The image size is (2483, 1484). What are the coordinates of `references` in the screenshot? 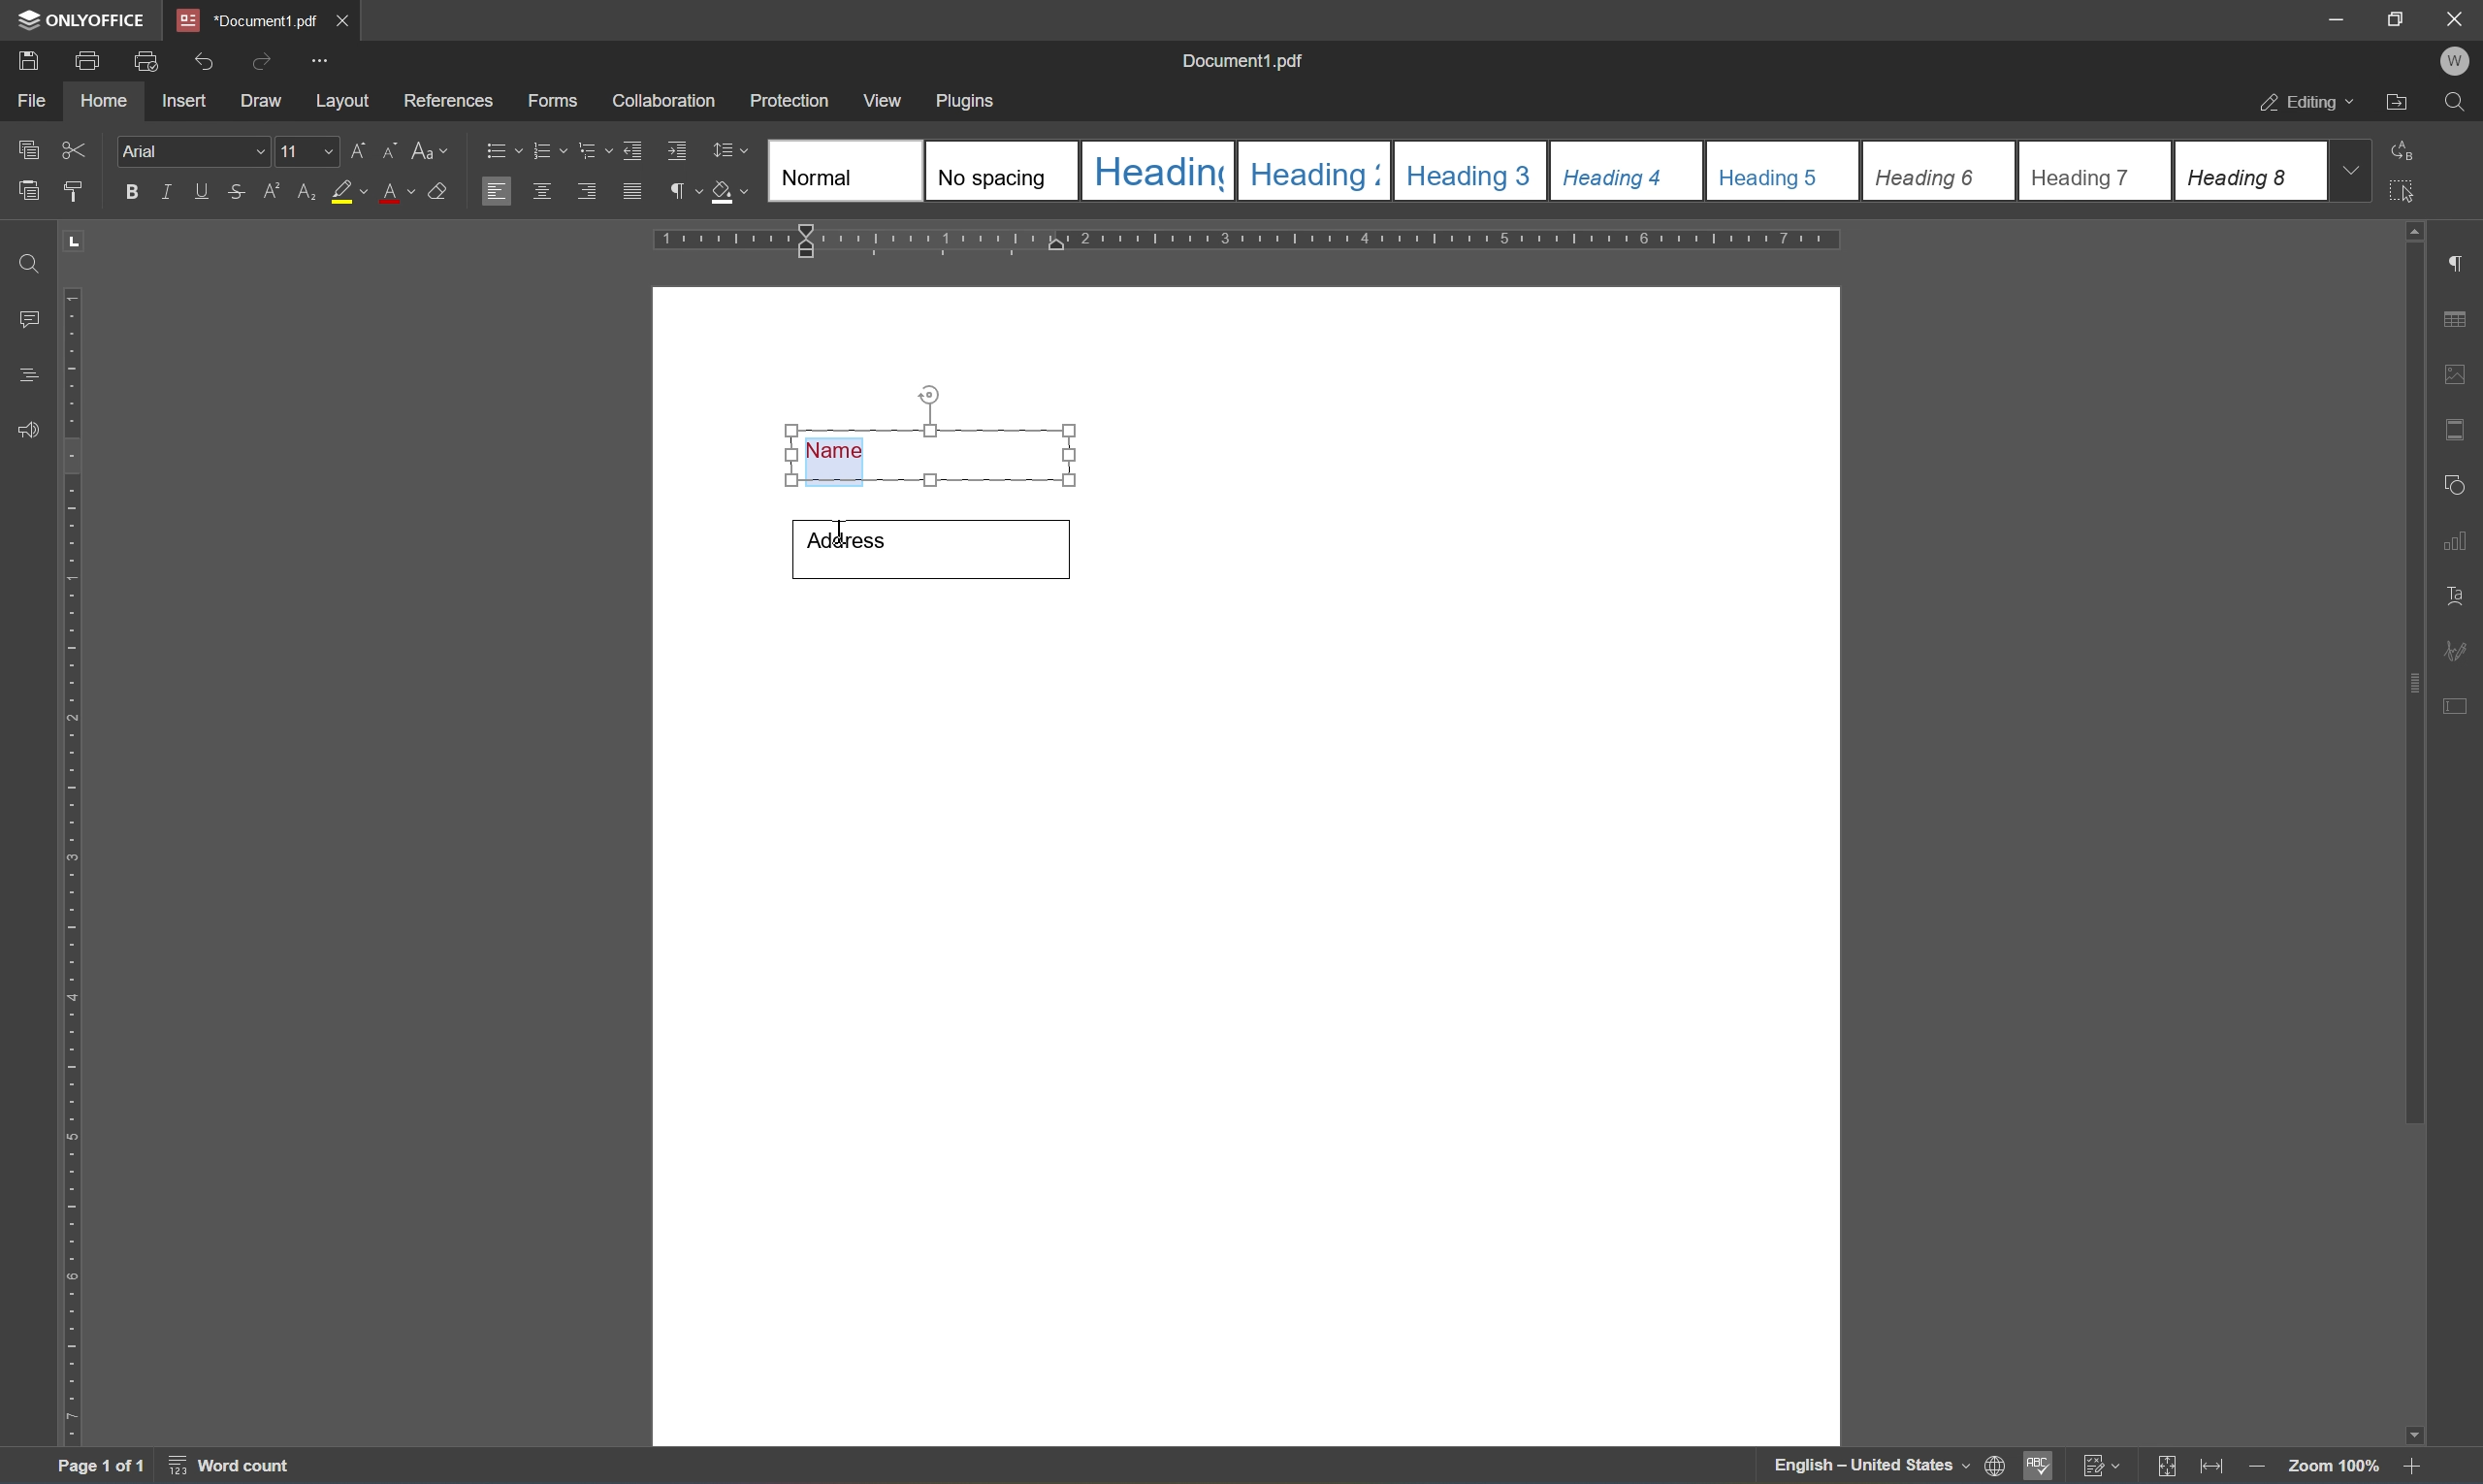 It's located at (447, 100).